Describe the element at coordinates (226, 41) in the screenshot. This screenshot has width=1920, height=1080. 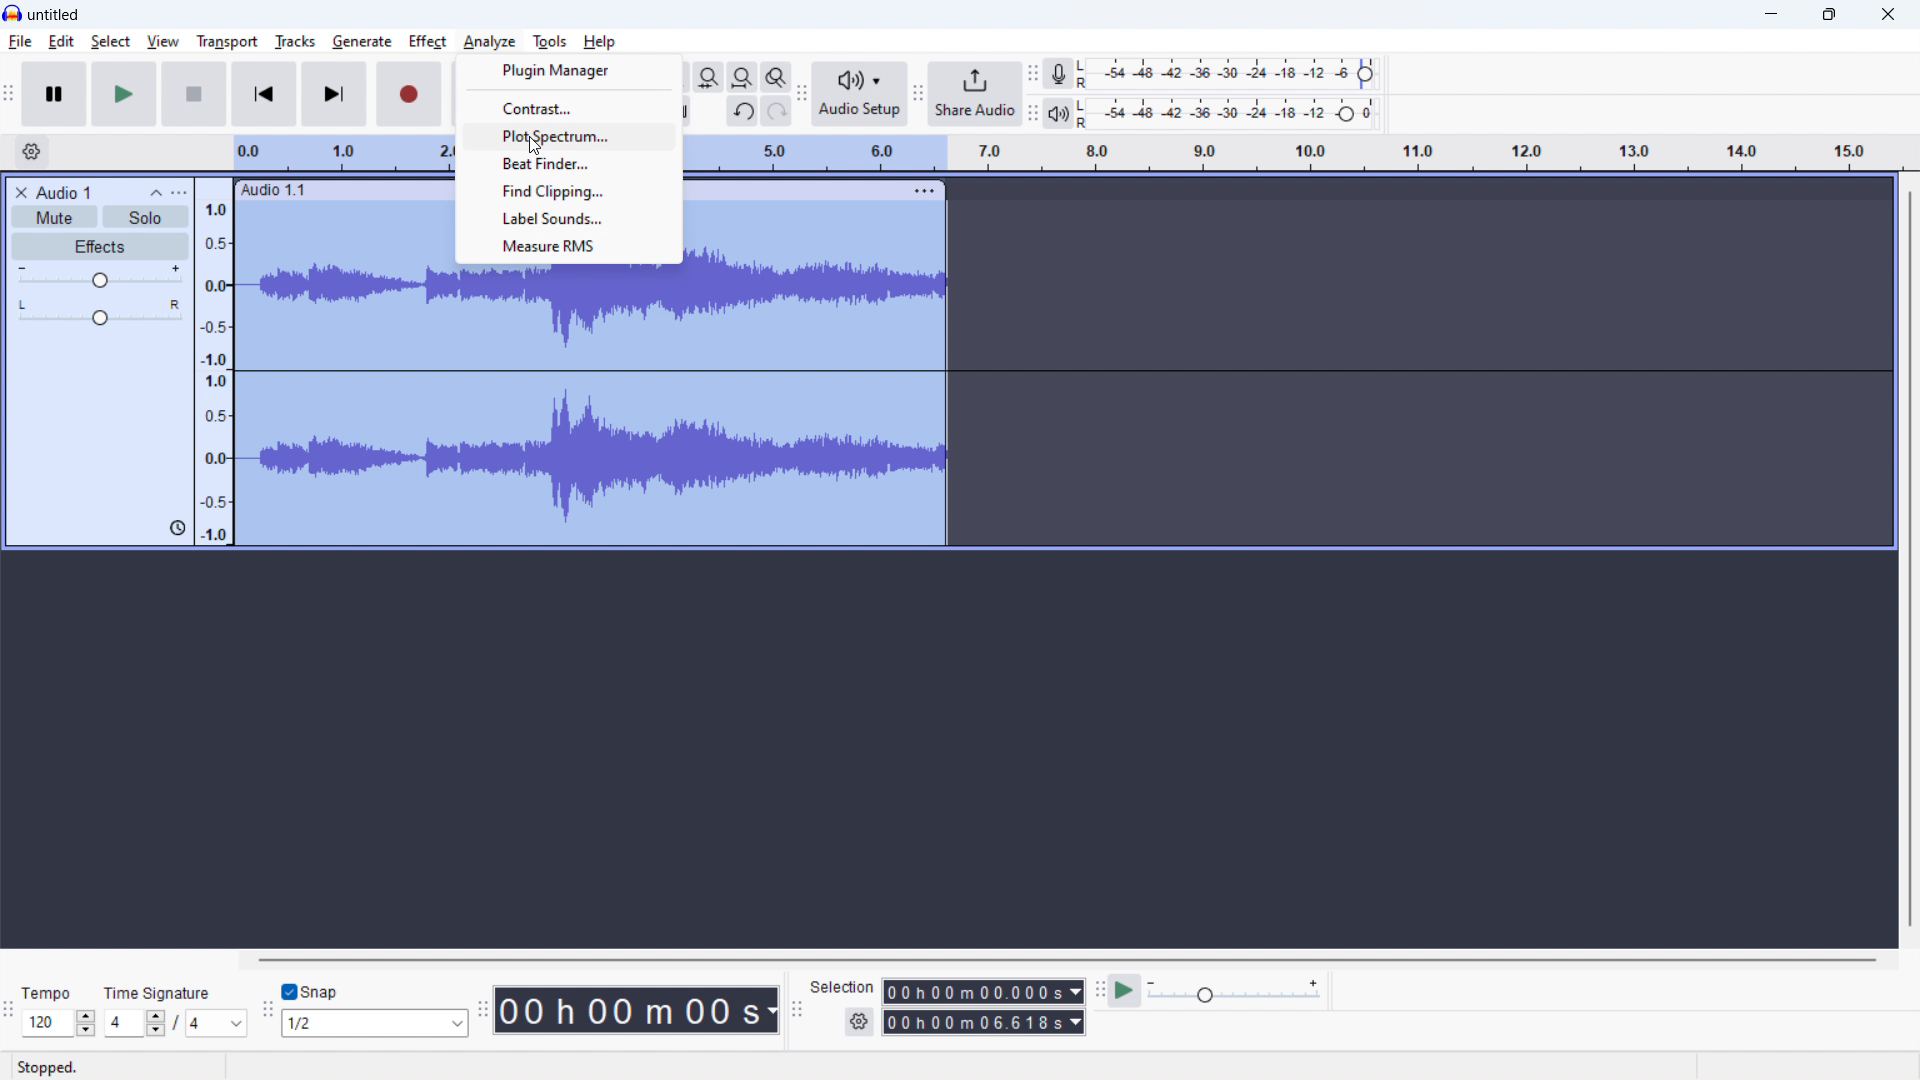
I see `transport` at that location.